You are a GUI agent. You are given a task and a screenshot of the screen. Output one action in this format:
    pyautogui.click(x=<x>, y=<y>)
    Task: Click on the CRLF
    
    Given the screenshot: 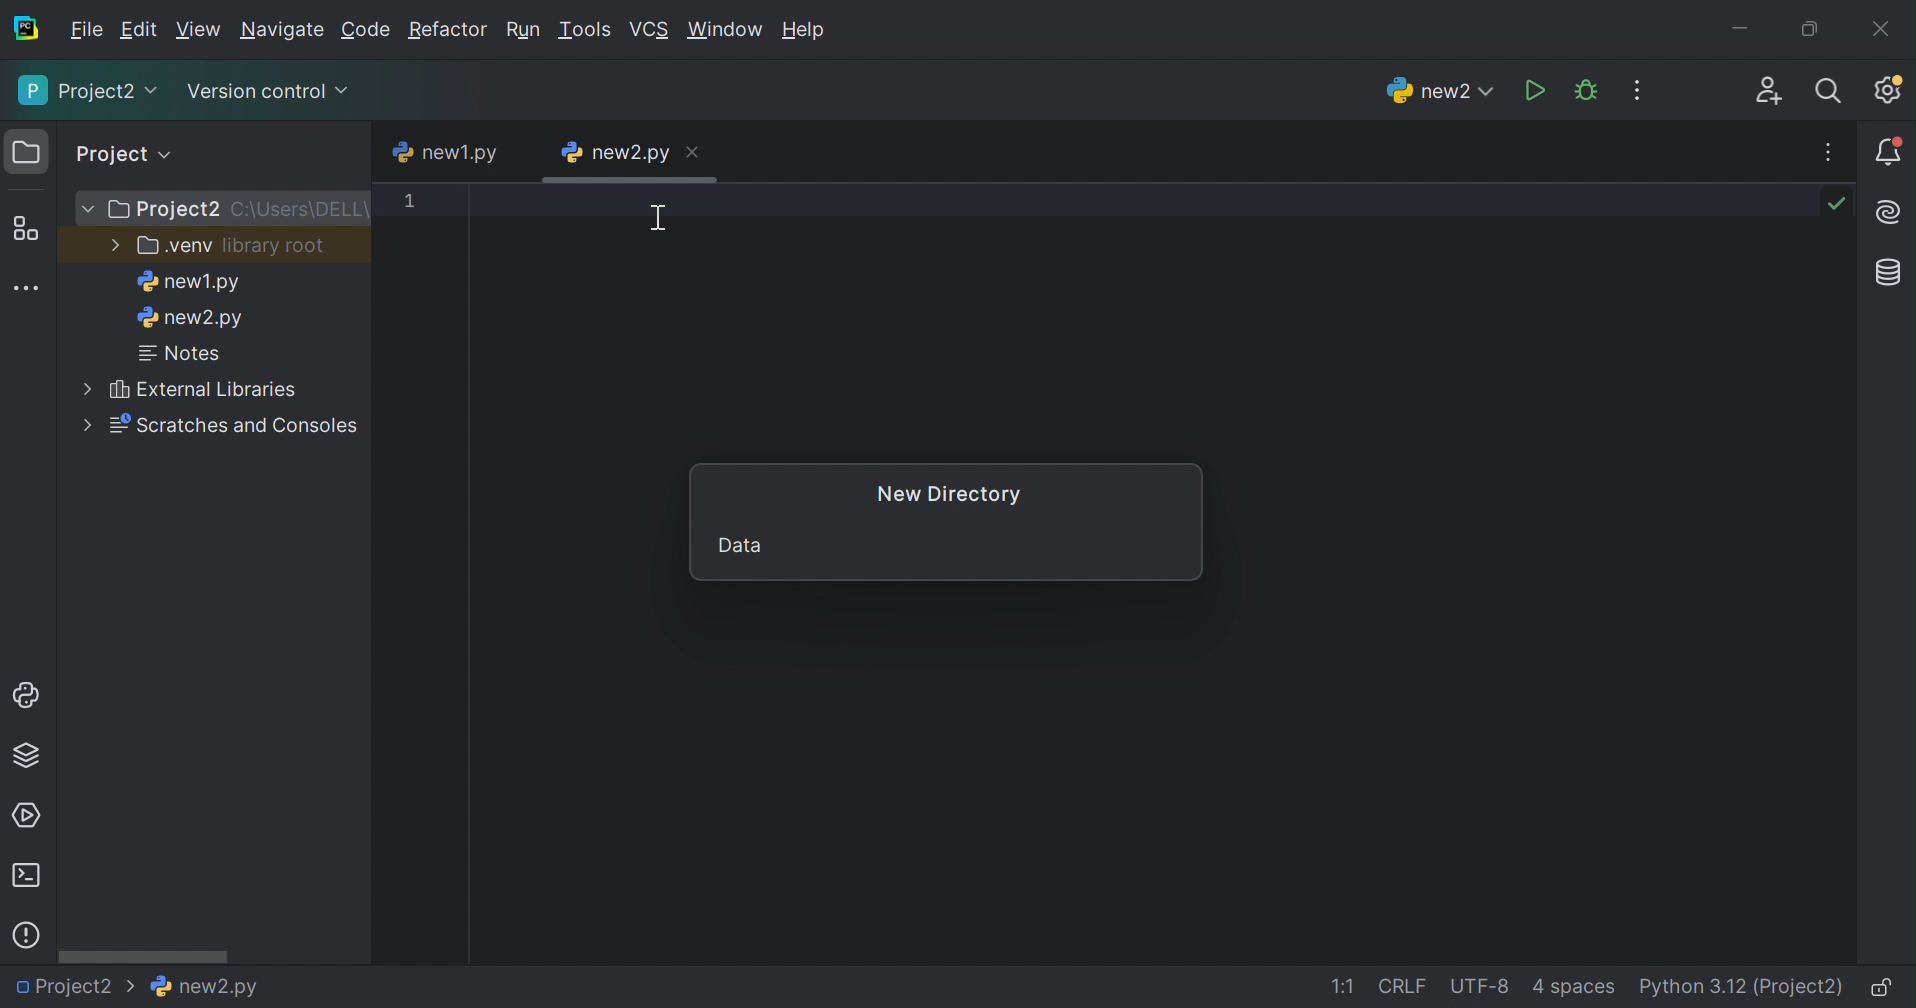 What is the action you would take?
    pyautogui.click(x=1404, y=986)
    